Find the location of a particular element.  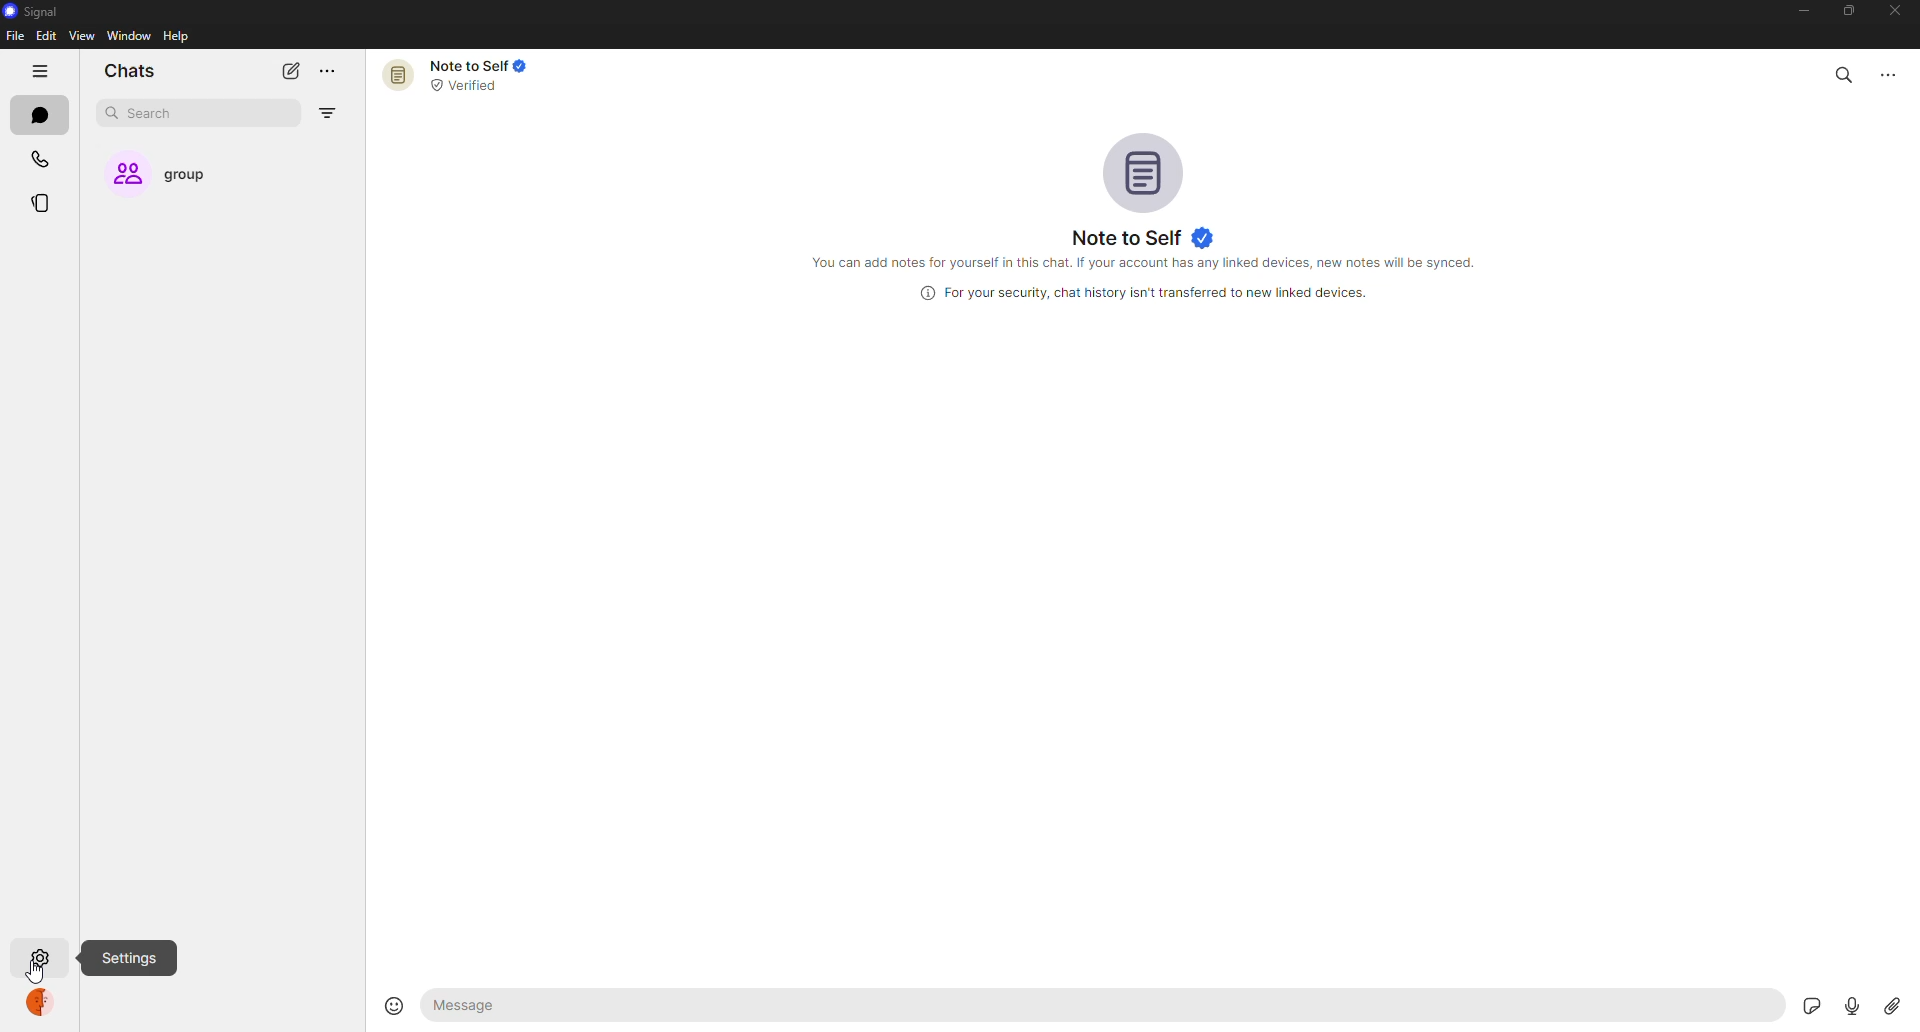

profile is located at coordinates (44, 1007).